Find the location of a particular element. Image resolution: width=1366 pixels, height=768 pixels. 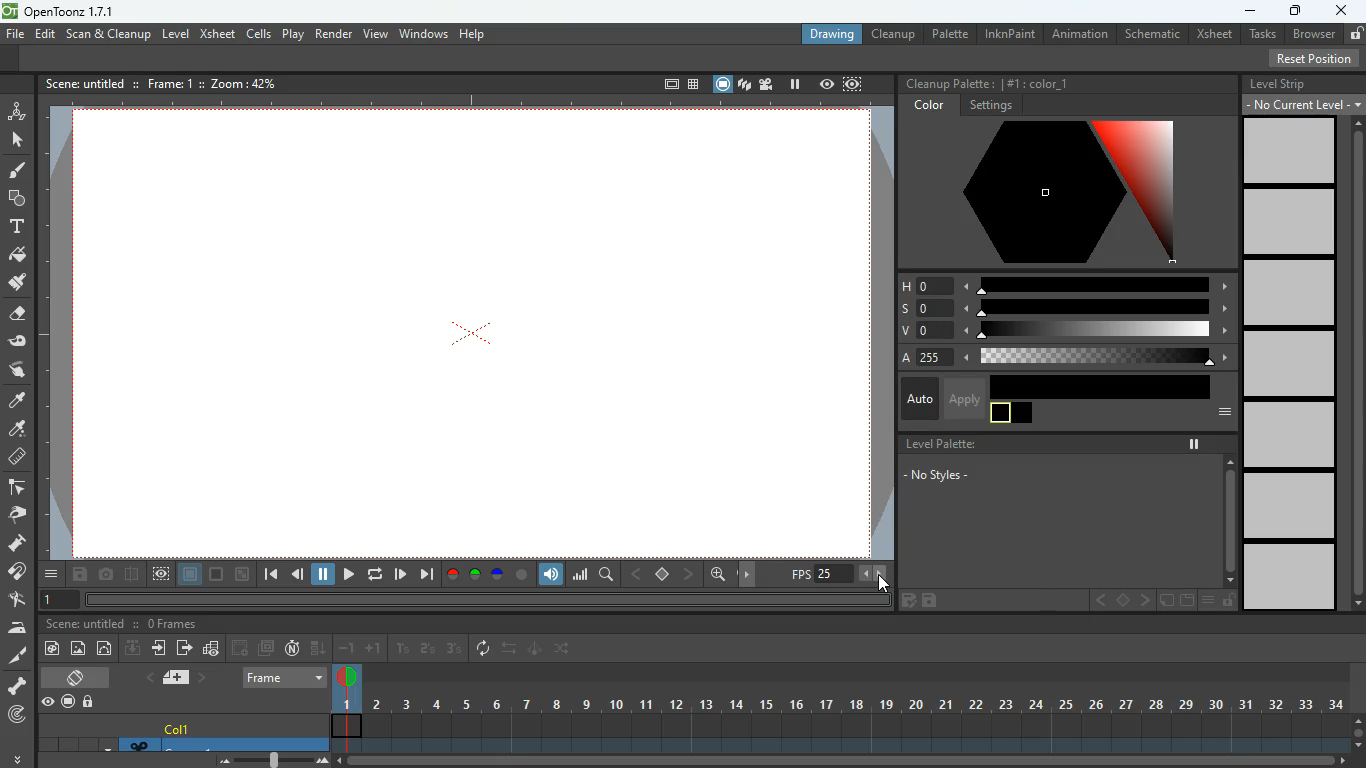

view is located at coordinates (375, 33).